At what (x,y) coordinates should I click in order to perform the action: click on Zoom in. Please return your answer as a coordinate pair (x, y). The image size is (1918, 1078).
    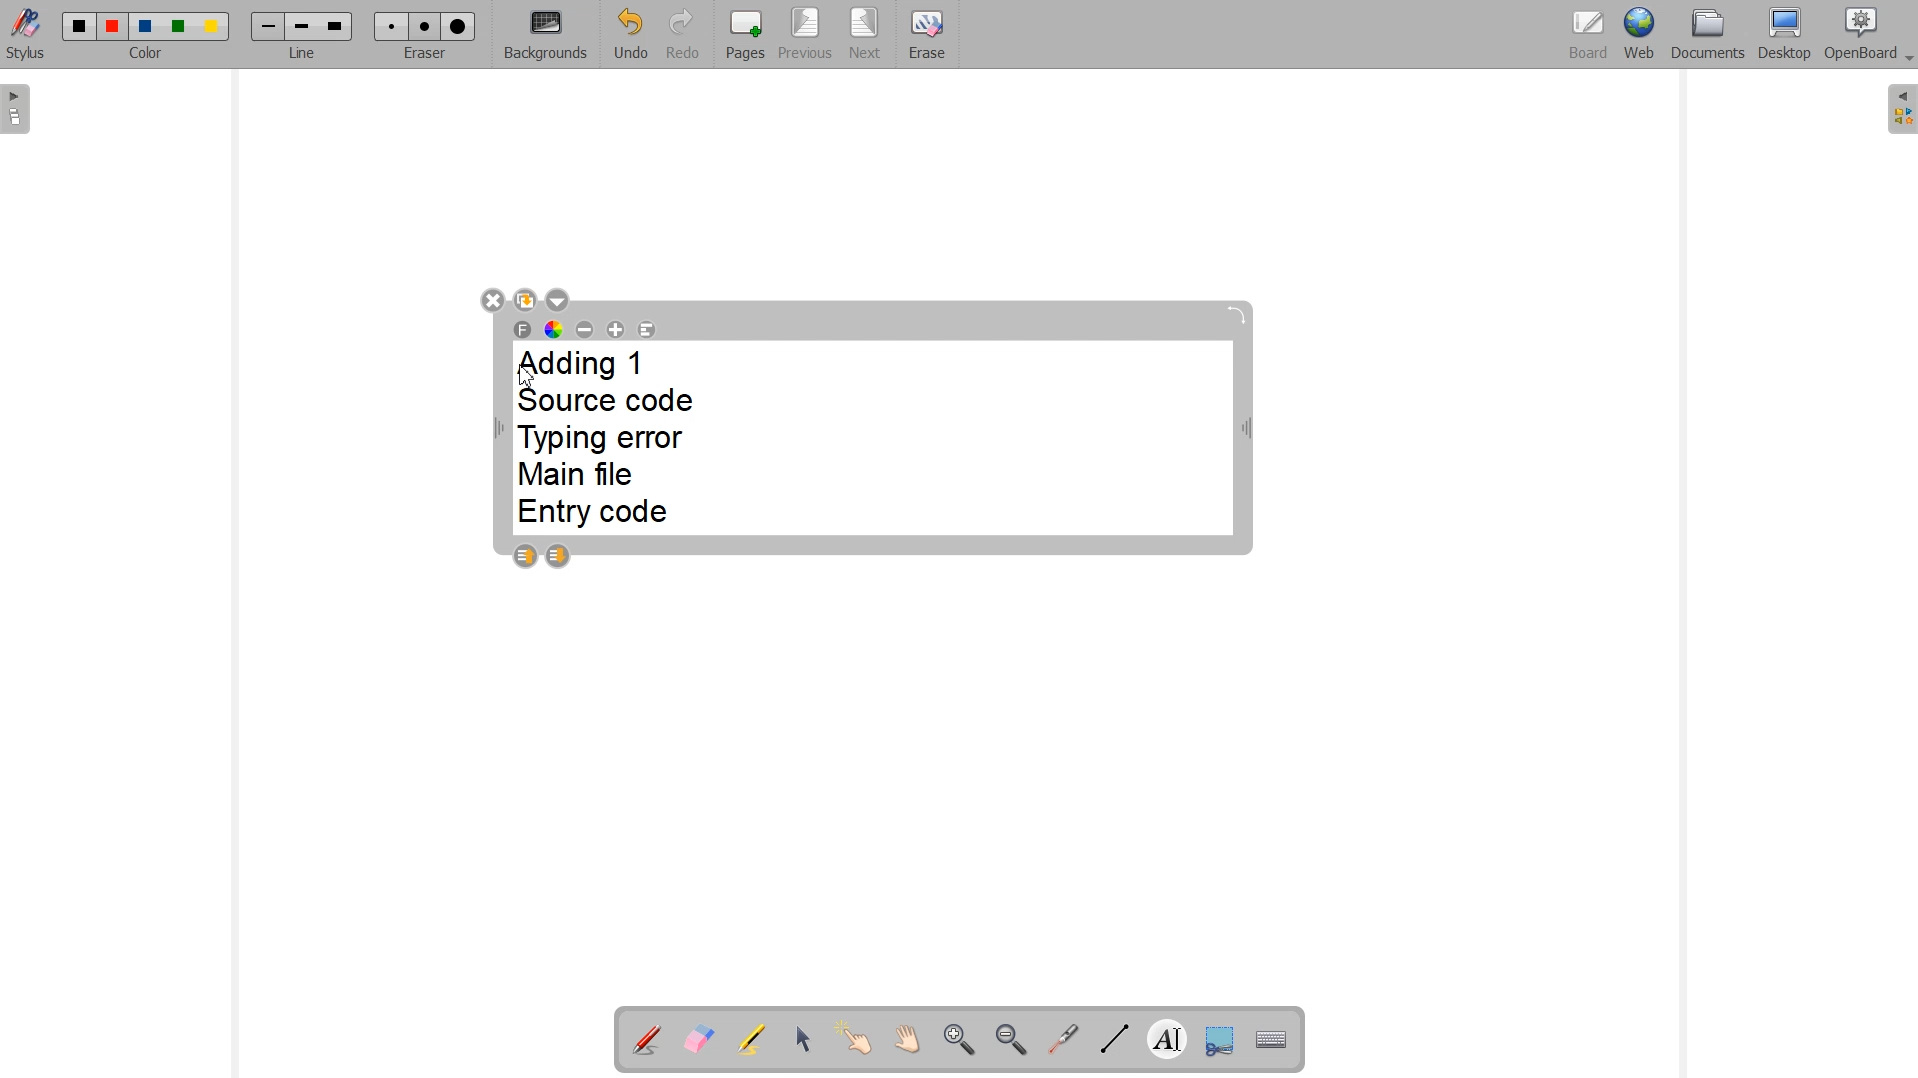
    Looking at the image, I should click on (956, 1039).